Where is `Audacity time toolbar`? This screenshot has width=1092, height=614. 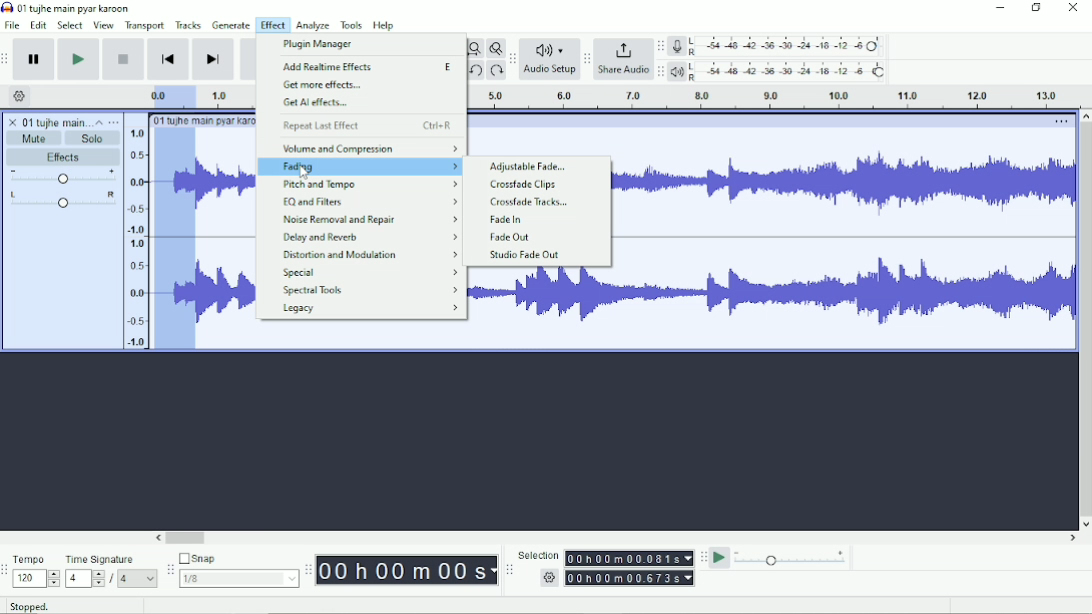
Audacity time toolbar is located at coordinates (307, 570).